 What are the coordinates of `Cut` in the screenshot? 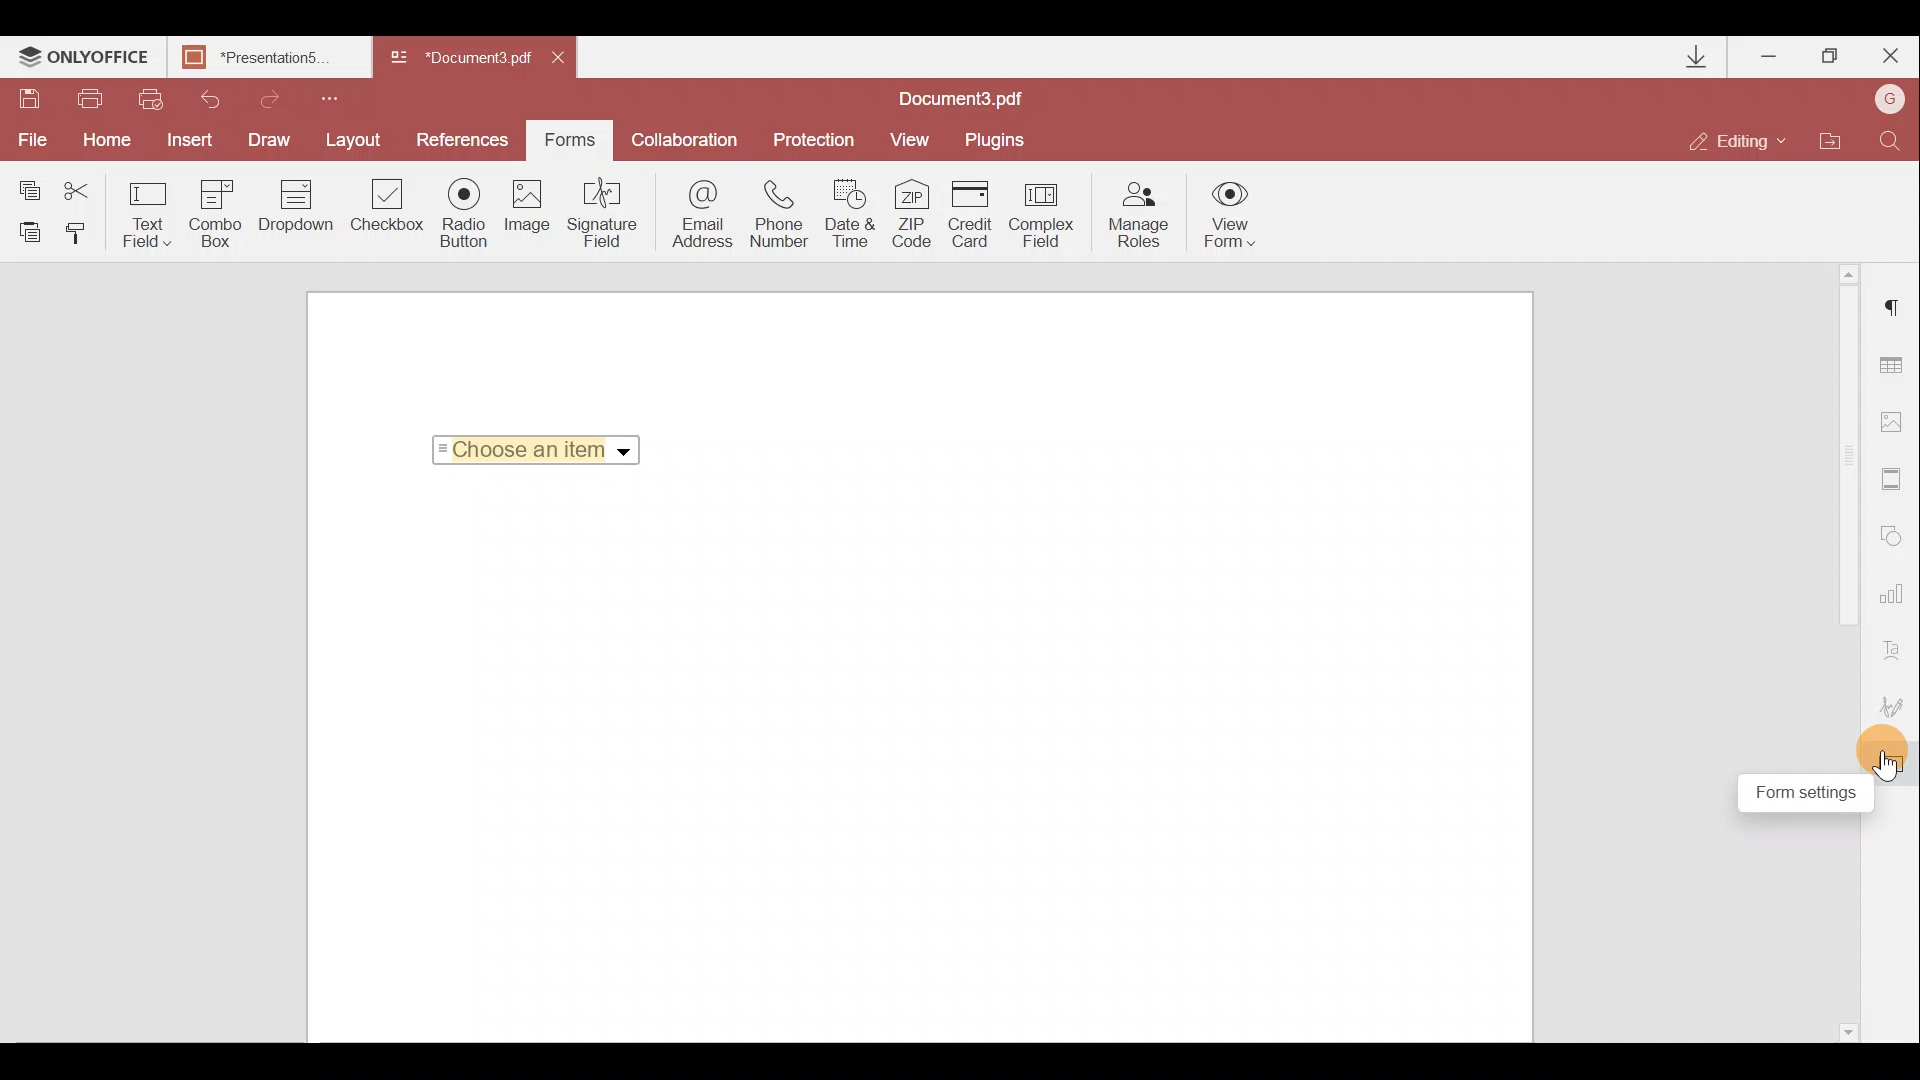 It's located at (89, 187).